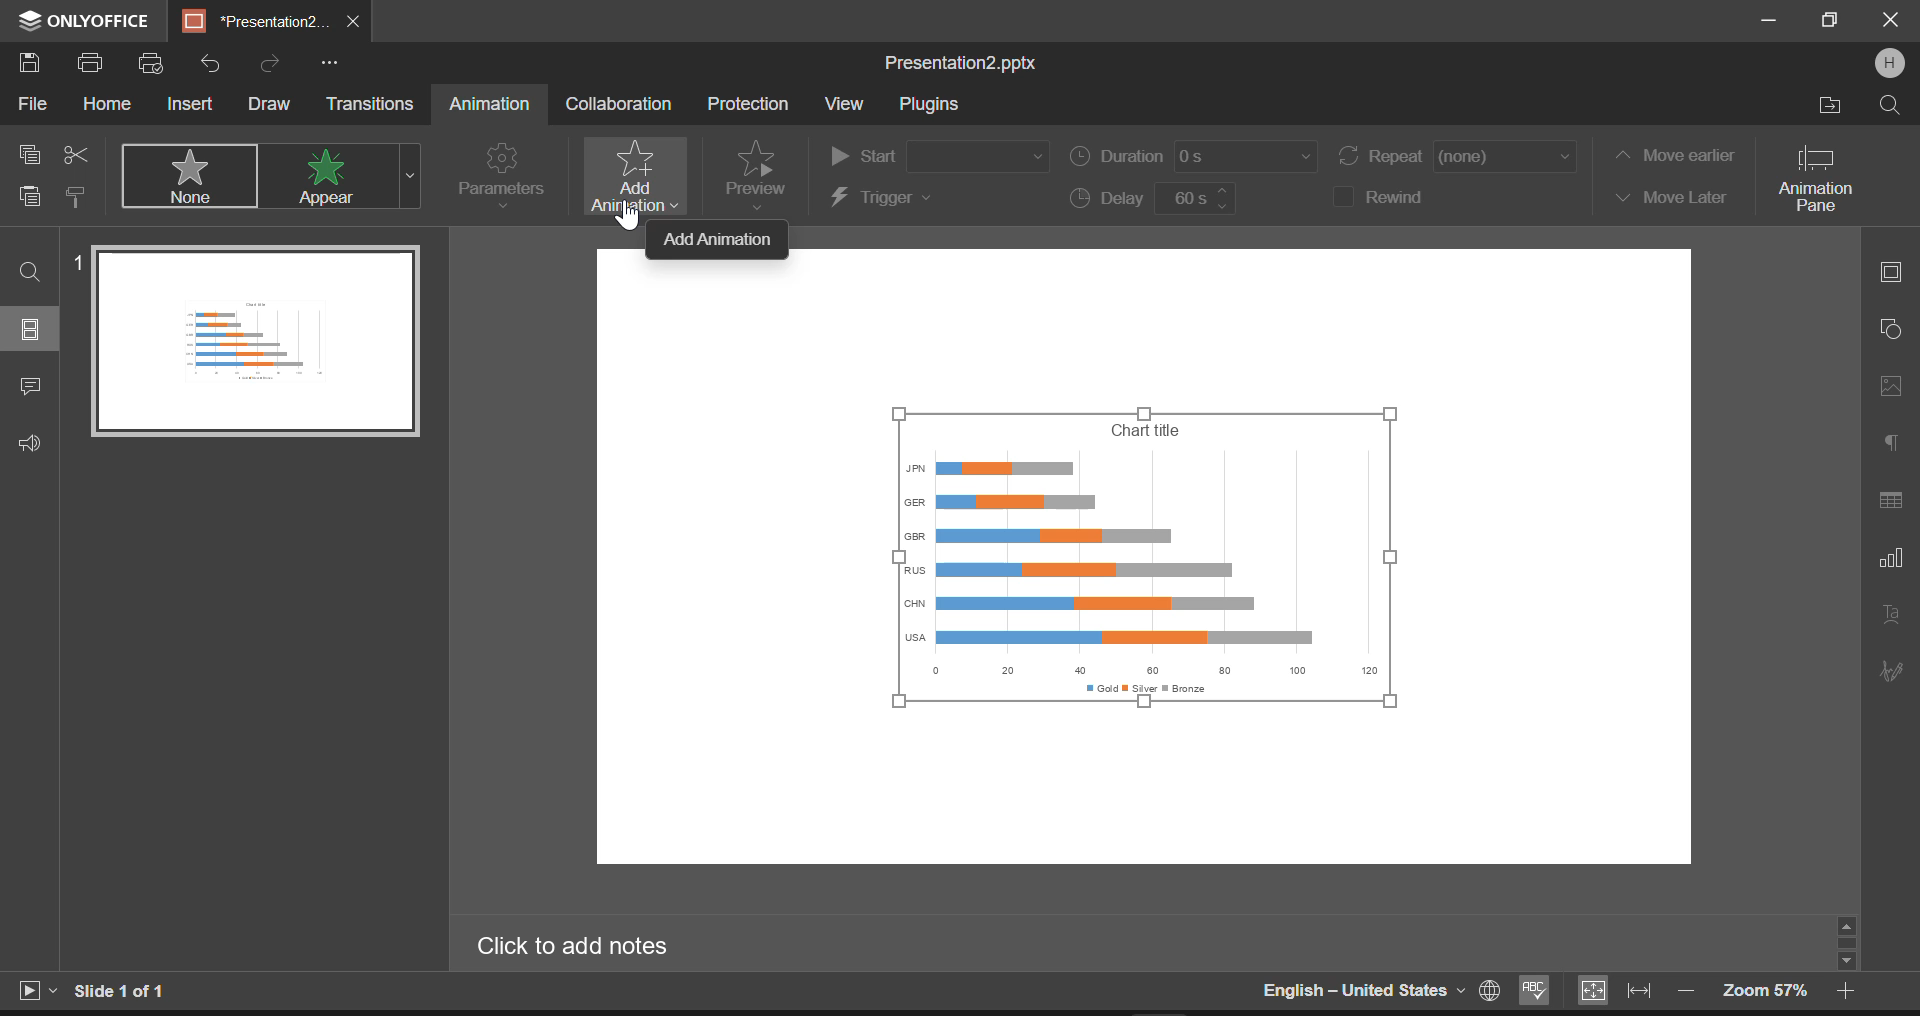  I want to click on Table Settings, so click(1891, 501).